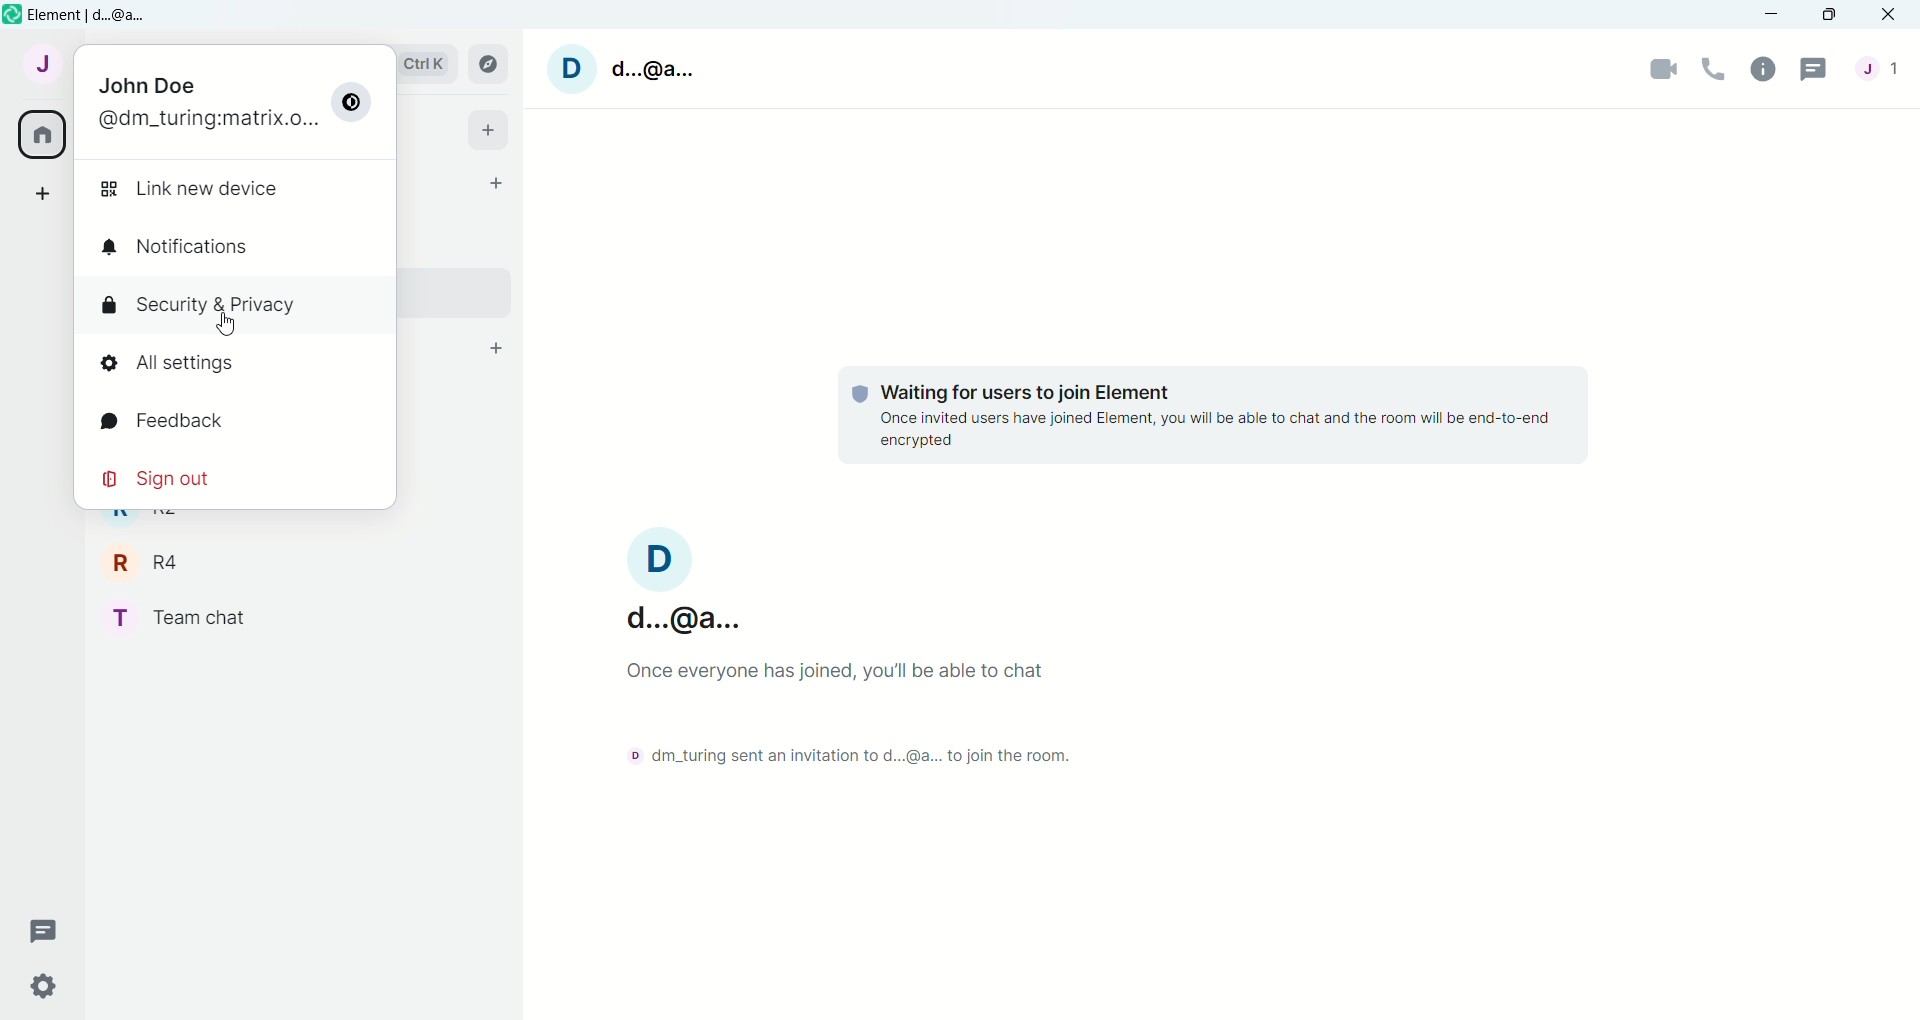 This screenshot has height=1020, width=1920. I want to click on cursor, so click(225, 324).